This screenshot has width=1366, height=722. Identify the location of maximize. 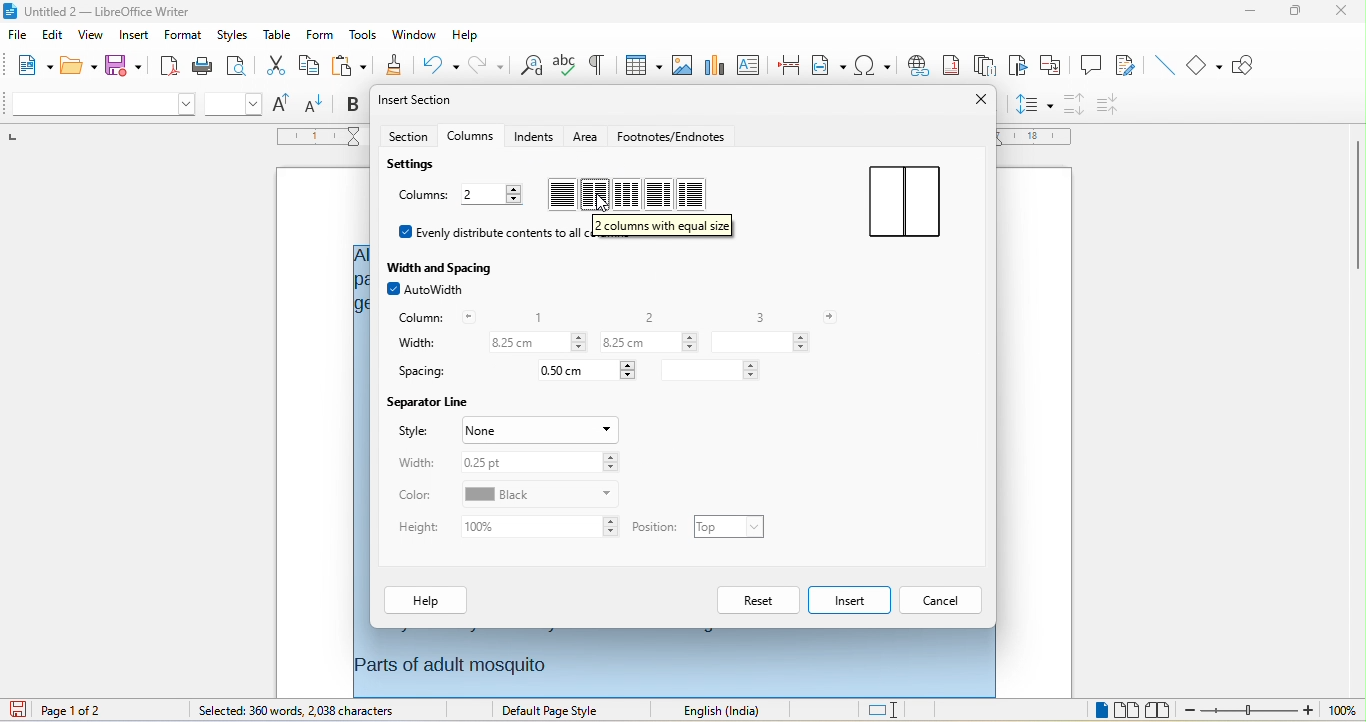
(1292, 13).